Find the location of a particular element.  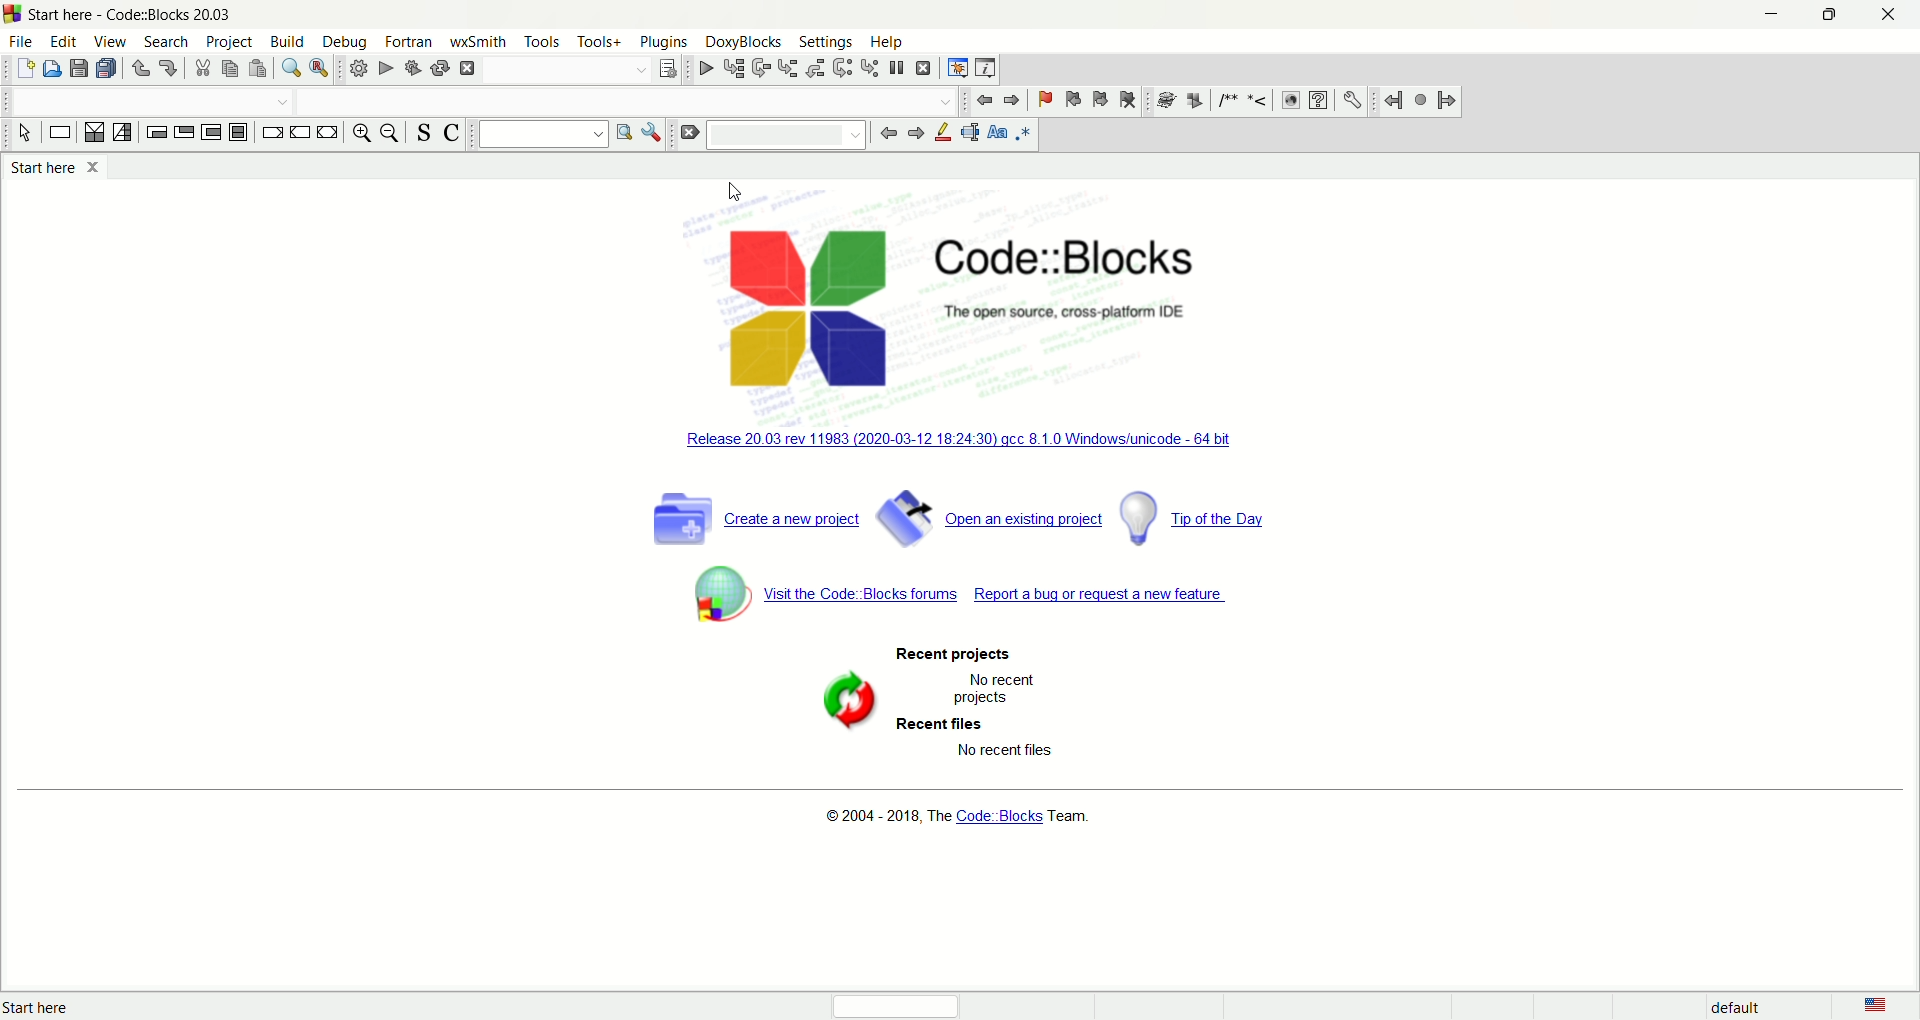

clear is located at coordinates (687, 133).